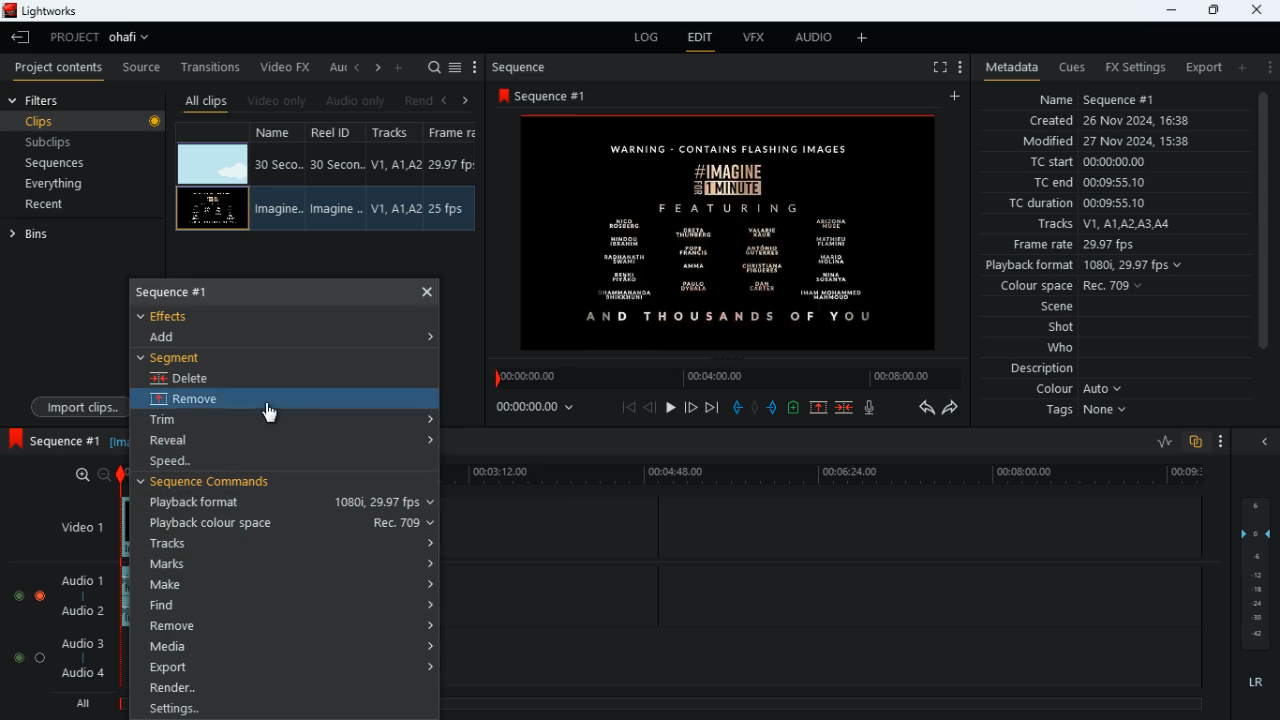 This screenshot has height=720, width=1280. I want to click on marks, so click(292, 564).